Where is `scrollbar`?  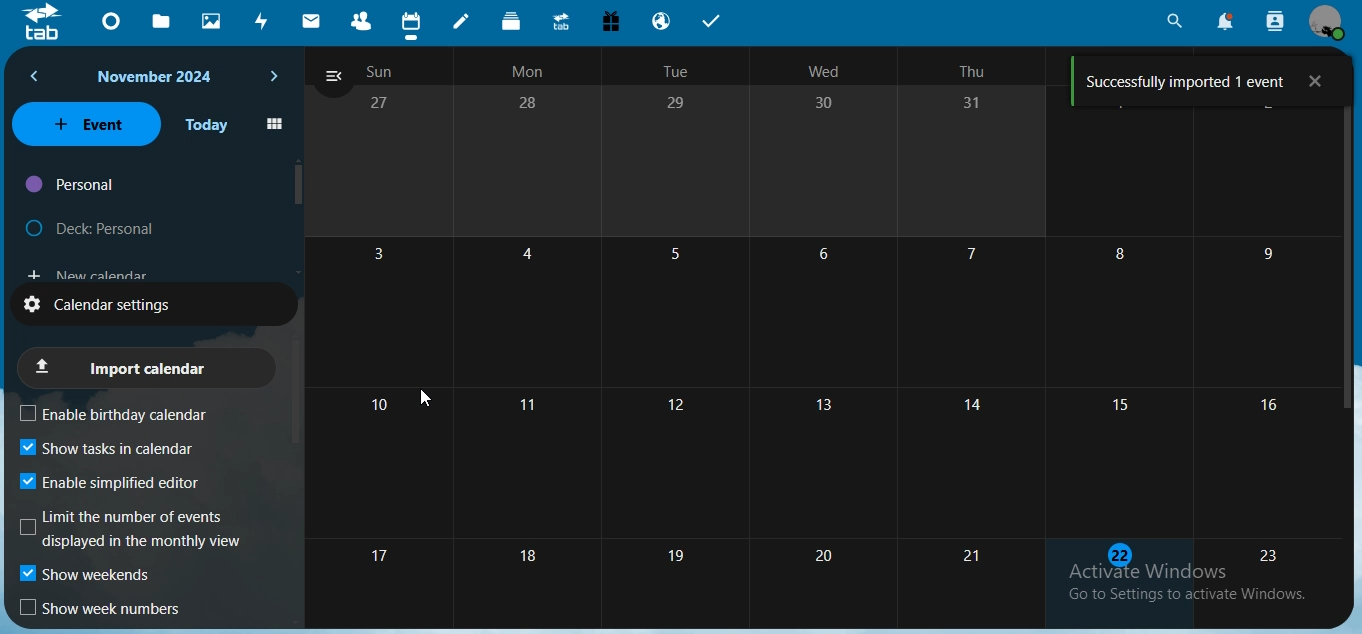 scrollbar is located at coordinates (1348, 250).